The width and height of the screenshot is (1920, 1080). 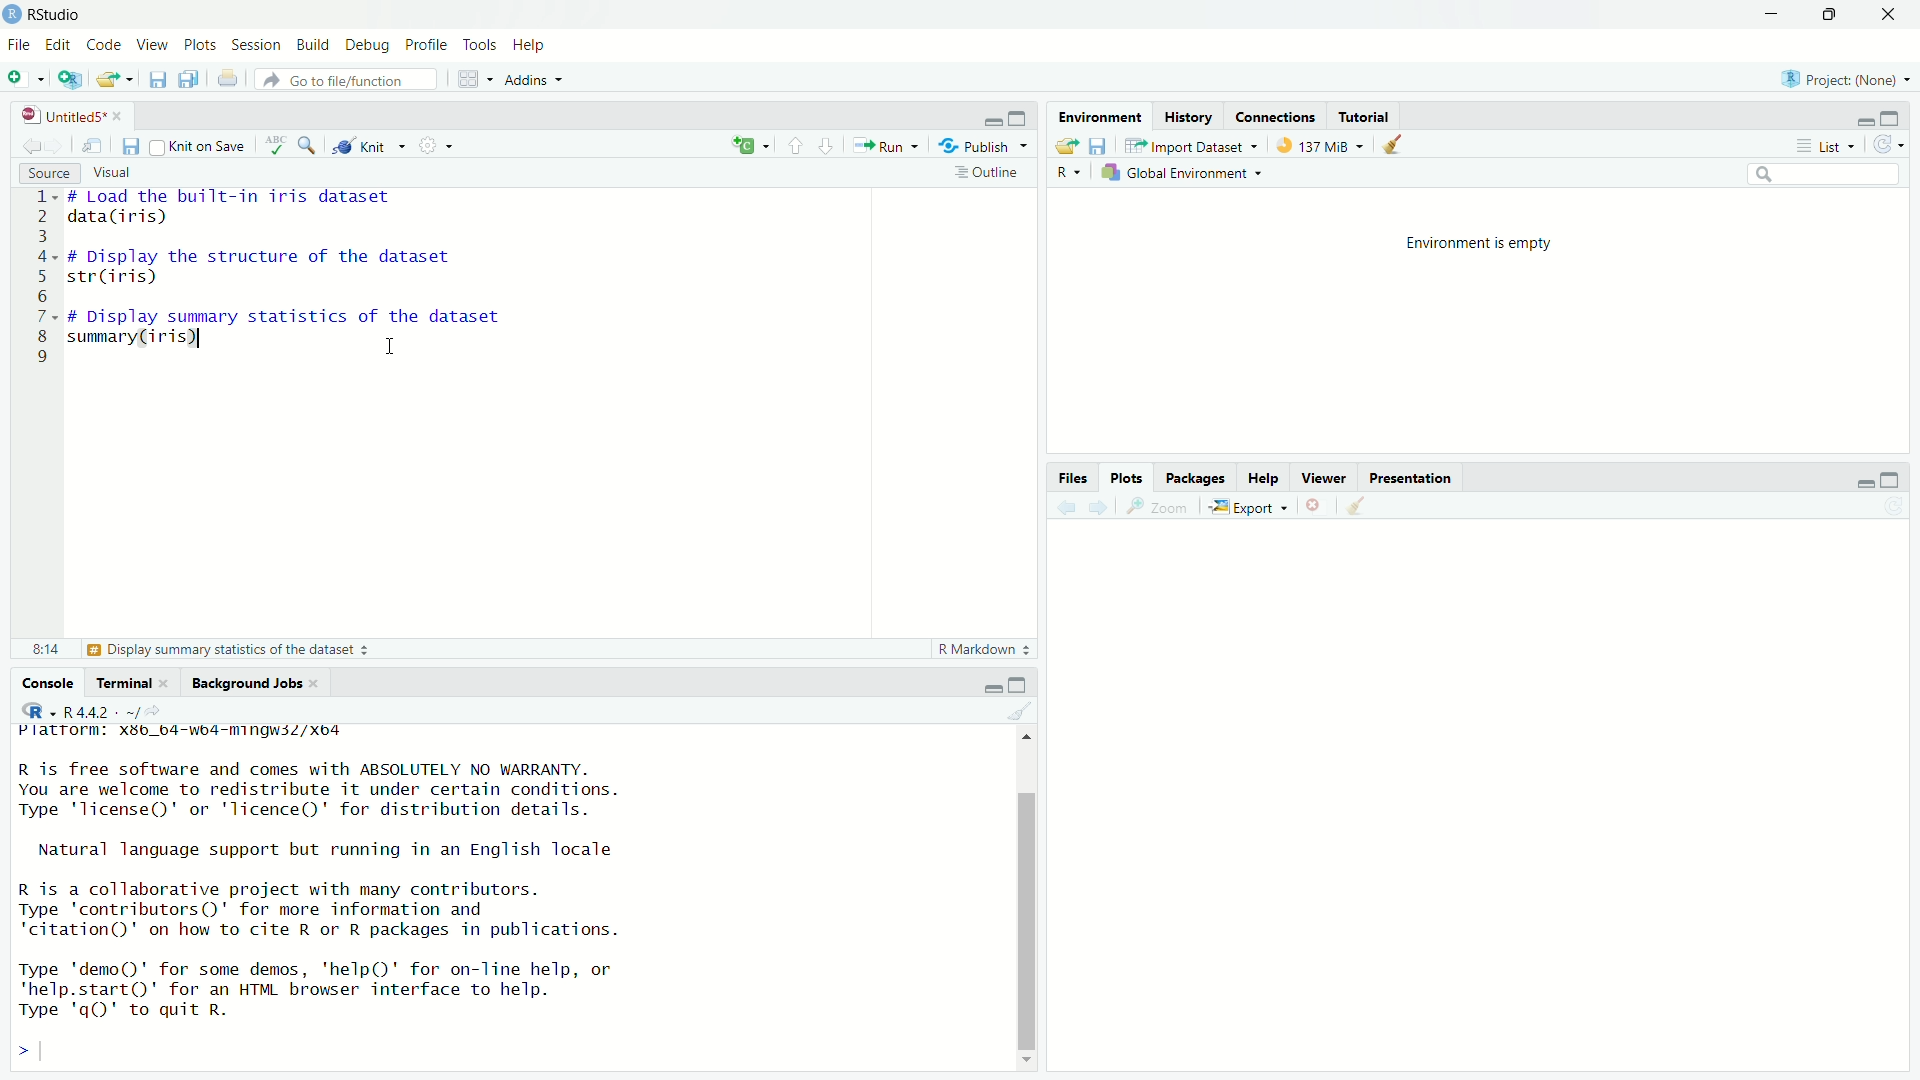 What do you see at coordinates (482, 45) in the screenshot?
I see `Tools` at bounding box center [482, 45].